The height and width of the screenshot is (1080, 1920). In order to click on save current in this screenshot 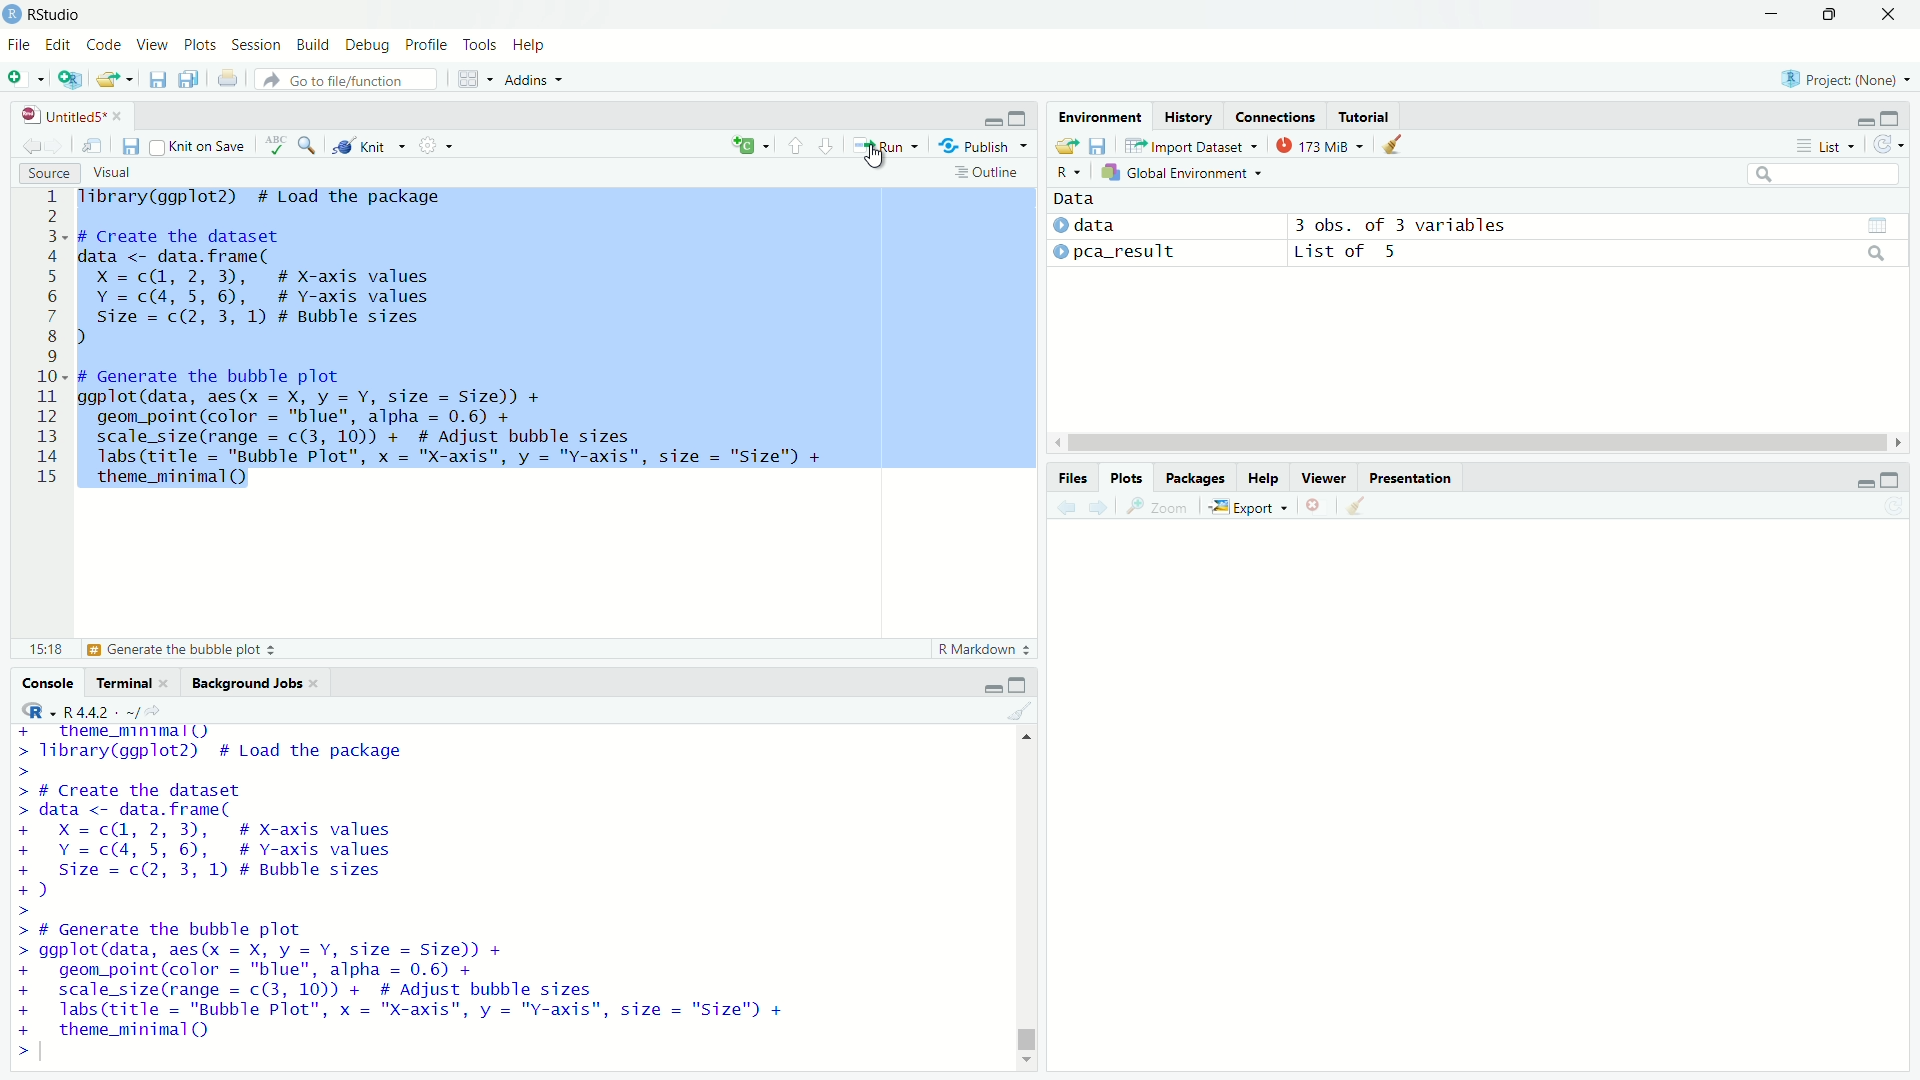, I will do `click(160, 78)`.